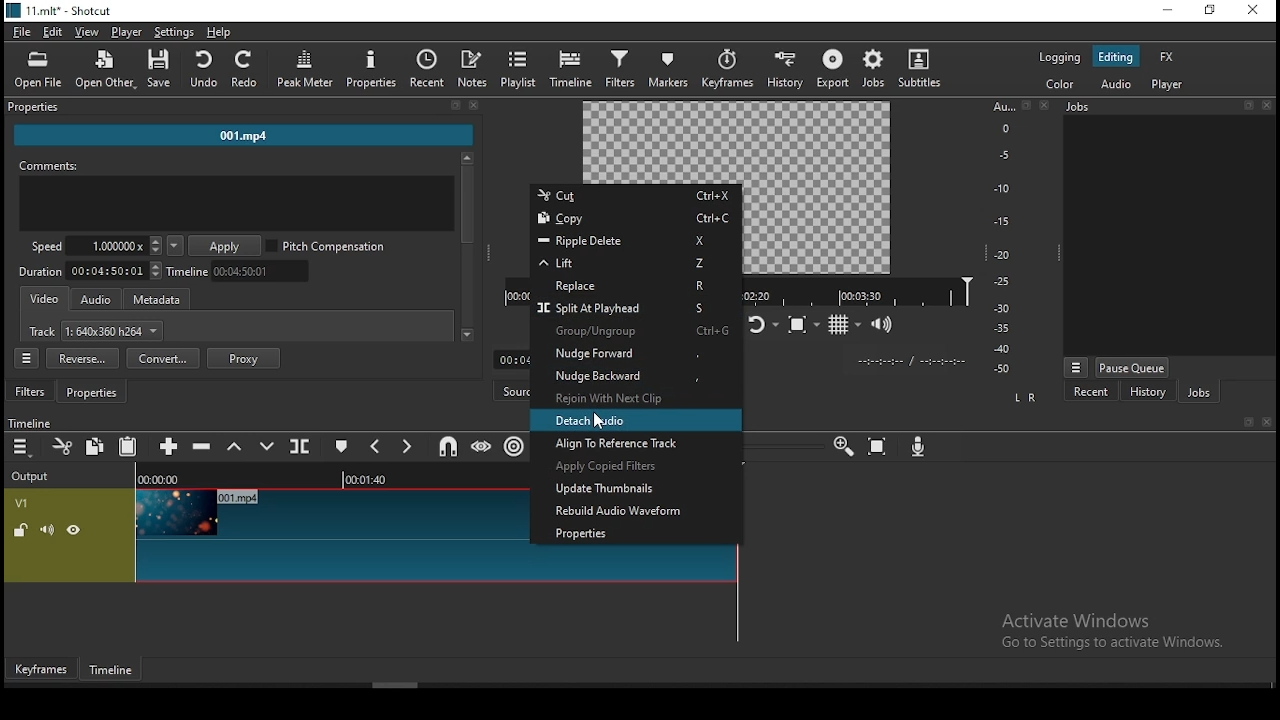 Image resolution: width=1280 pixels, height=720 pixels. Describe the element at coordinates (45, 301) in the screenshot. I see `video` at that location.